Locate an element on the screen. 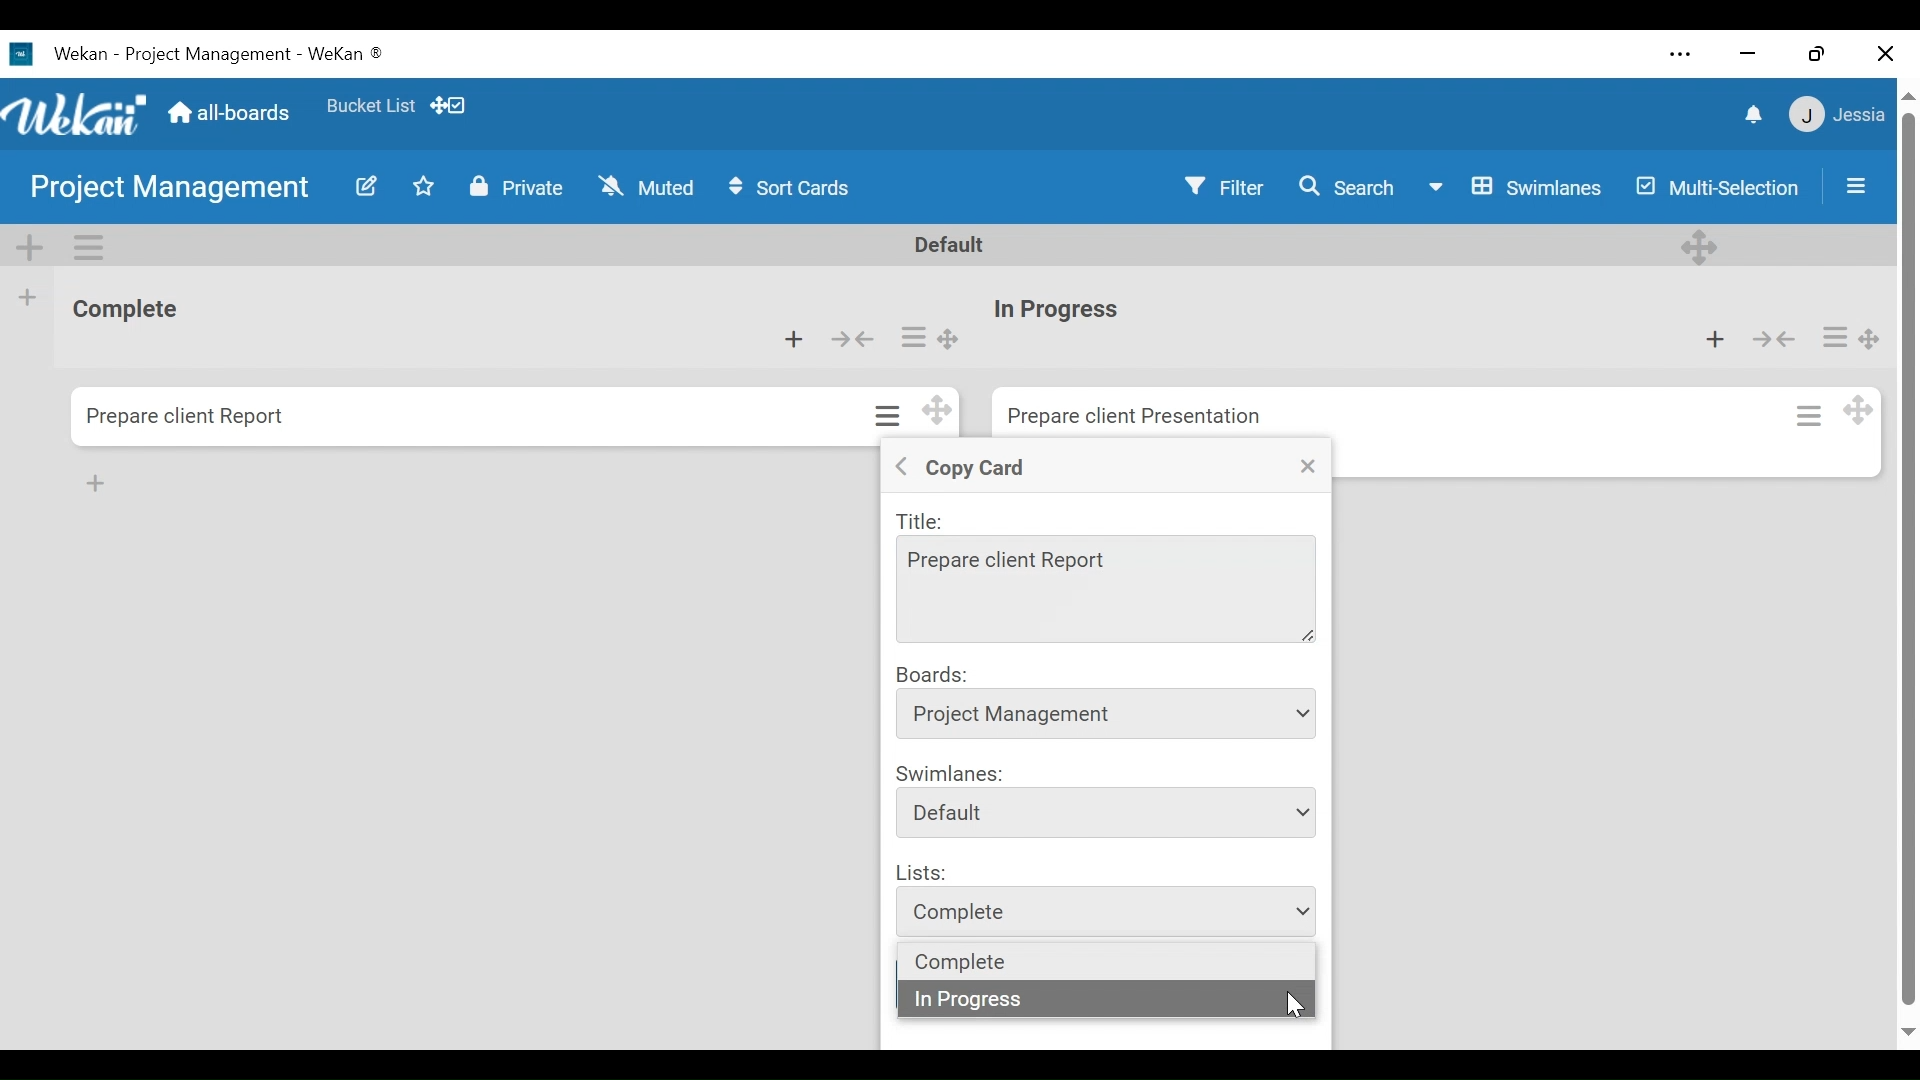  Copy Crad is located at coordinates (986, 466).